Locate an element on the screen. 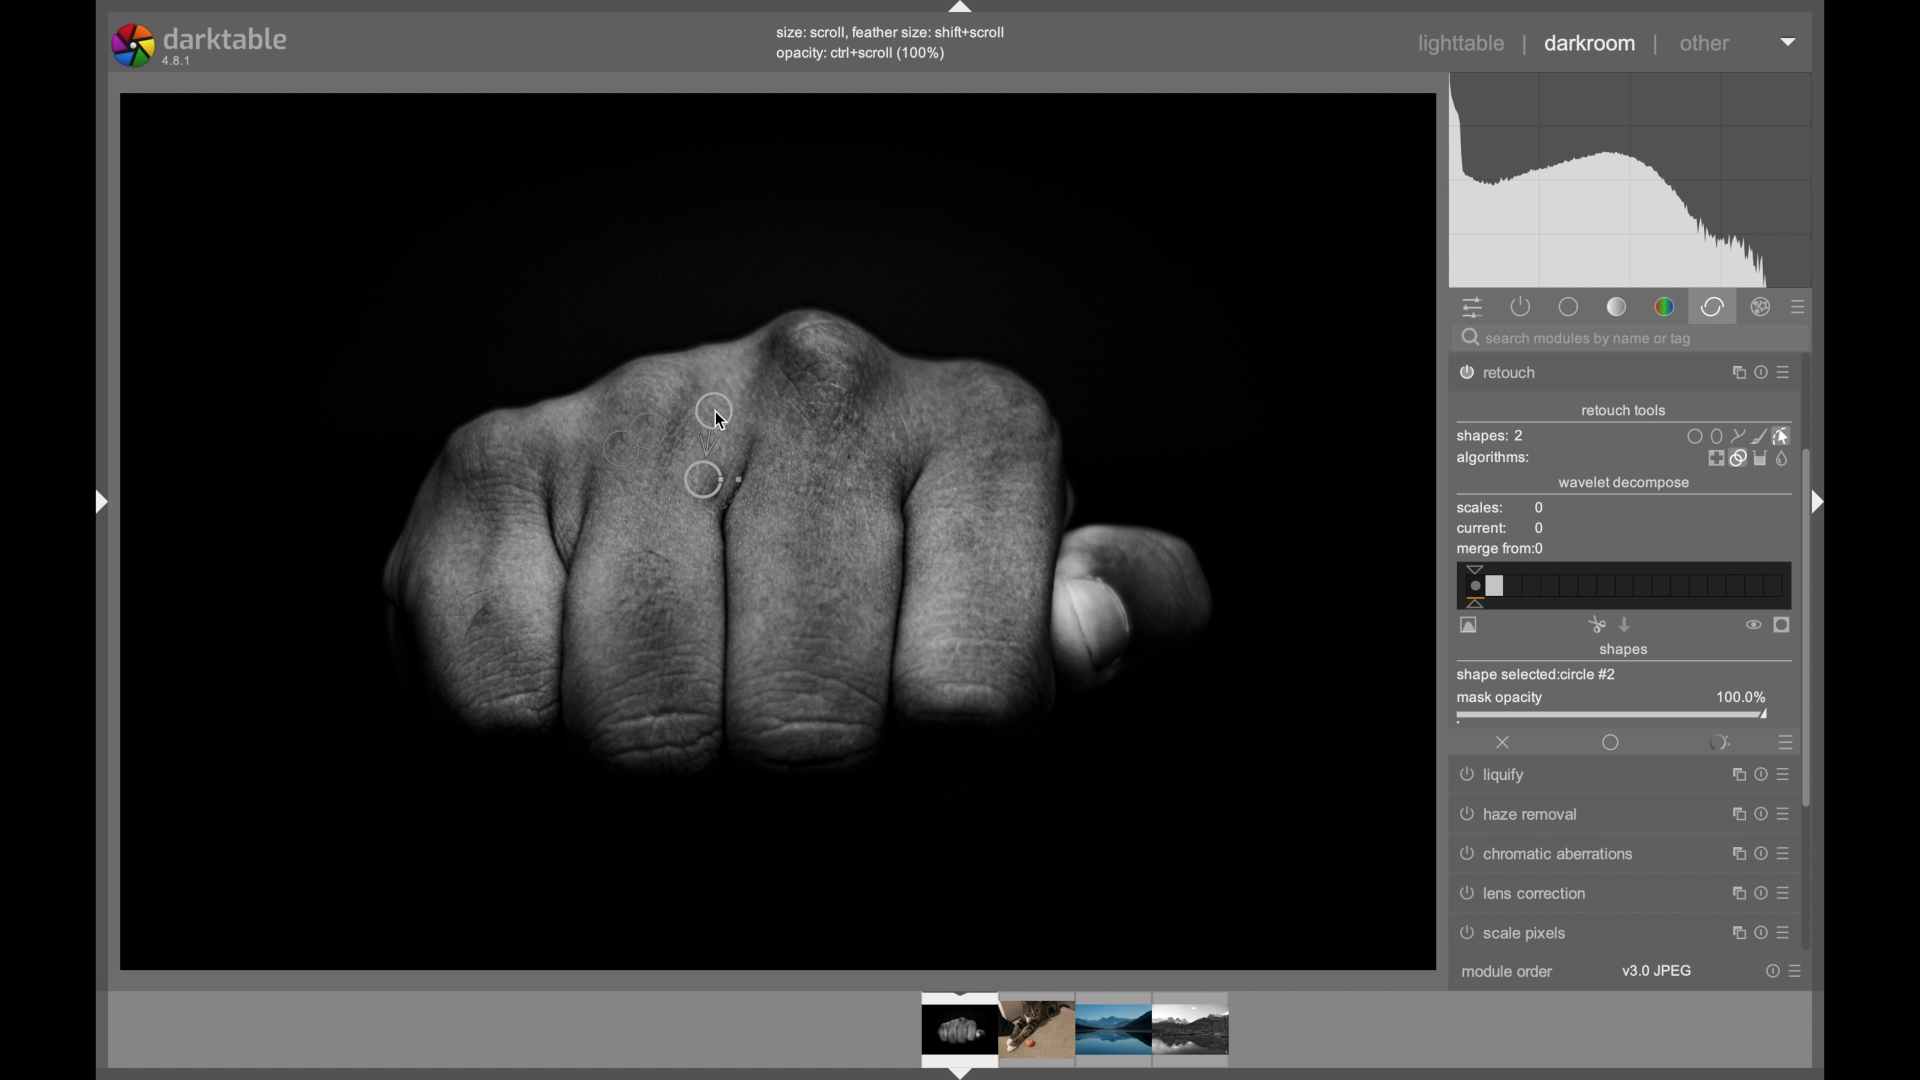  maximize is located at coordinates (1730, 373).